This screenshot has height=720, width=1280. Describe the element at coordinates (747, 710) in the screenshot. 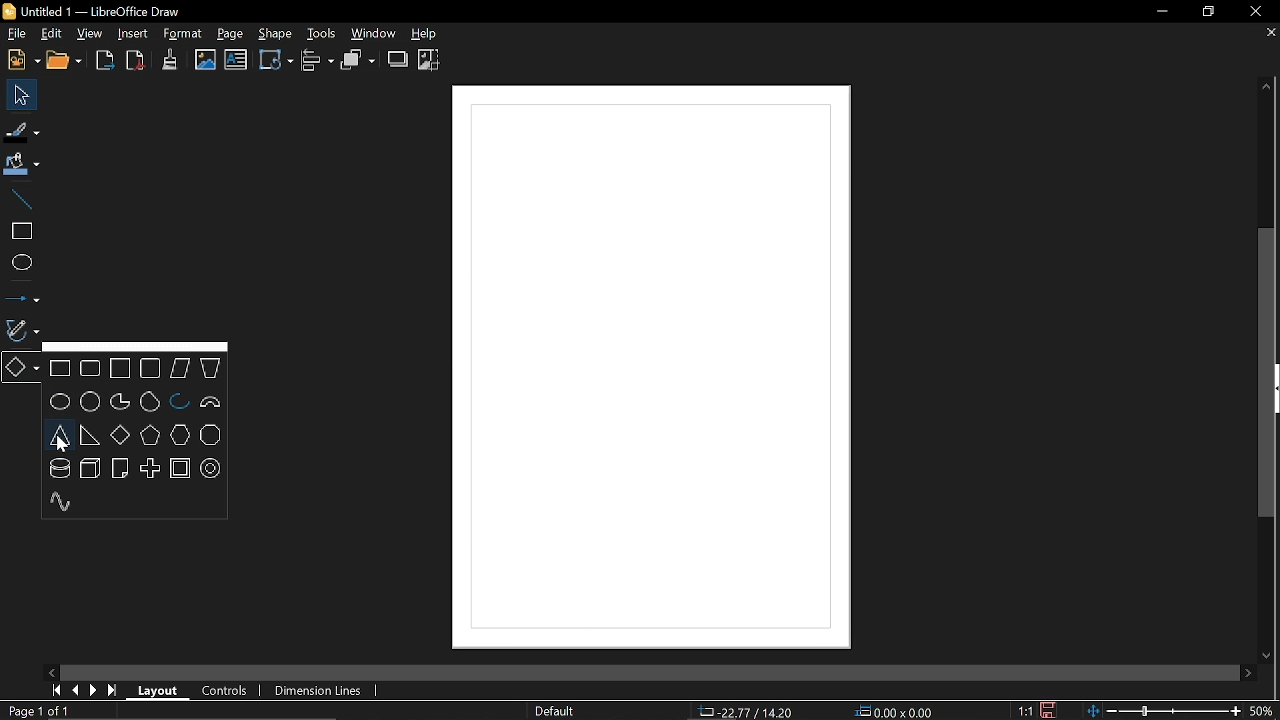

I see `POsition` at that location.